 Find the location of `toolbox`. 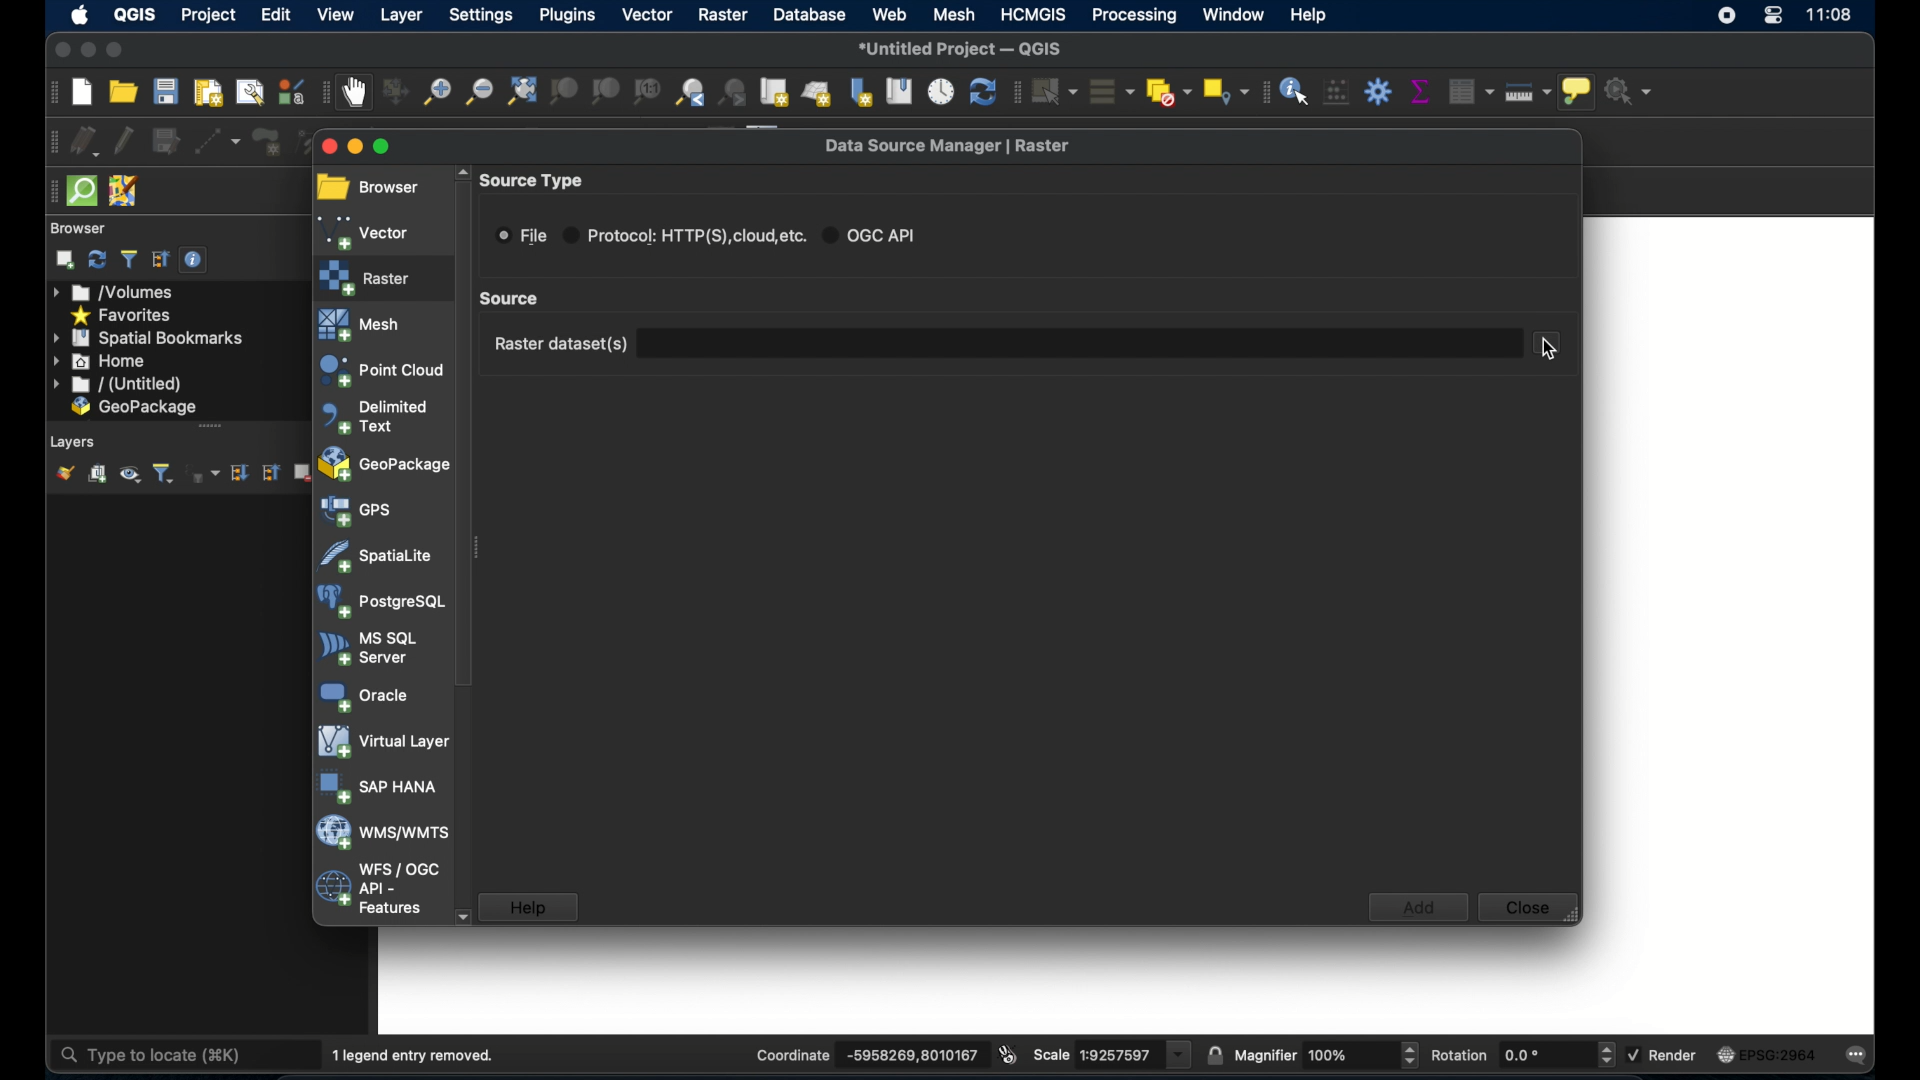

toolbox is located at coordinates (1379, 91).